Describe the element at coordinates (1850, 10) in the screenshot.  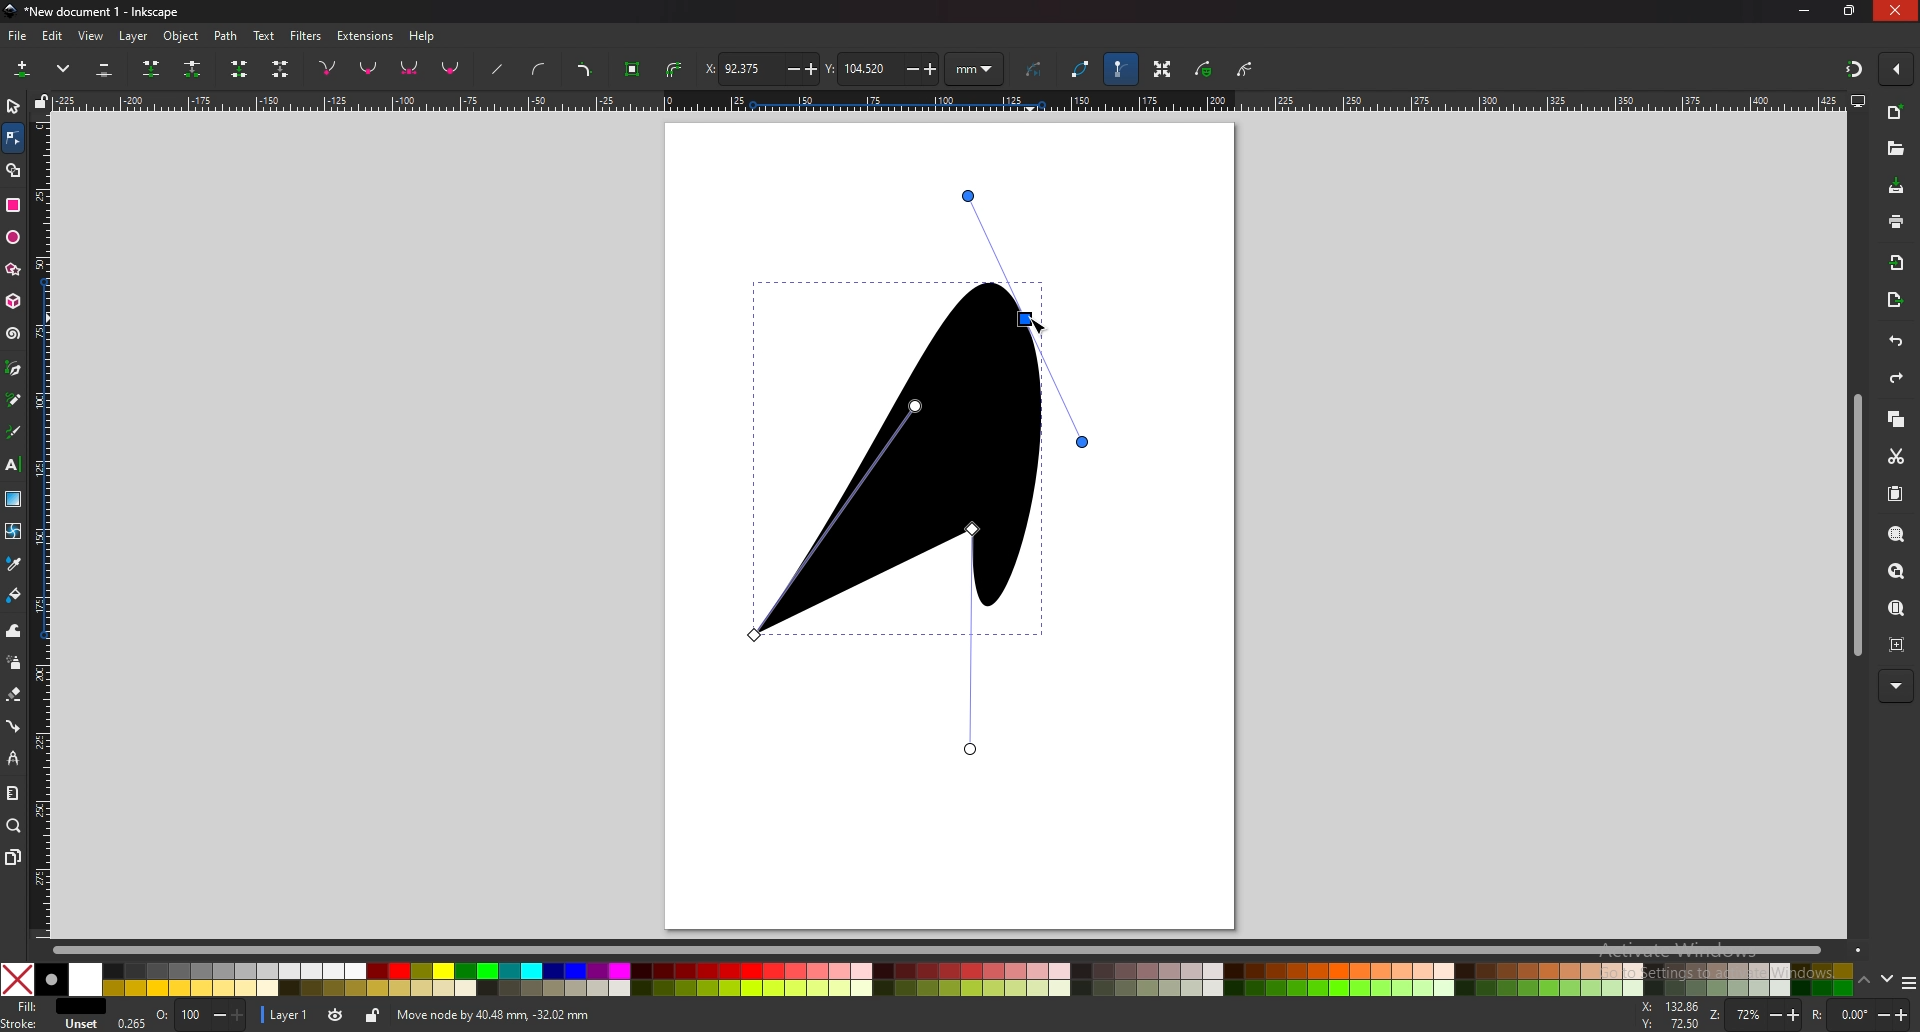
I see `resize` at that location.